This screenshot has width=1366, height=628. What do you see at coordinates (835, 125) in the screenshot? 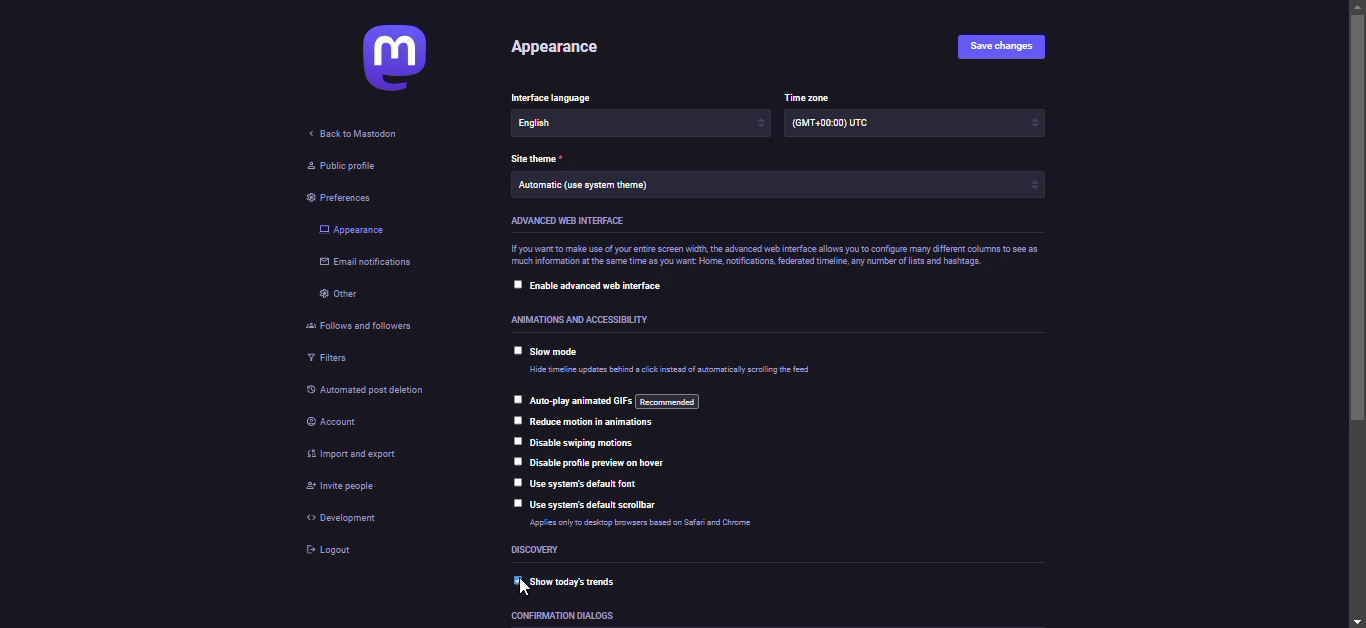
I see `time zone` at bounding box center [835, 125].